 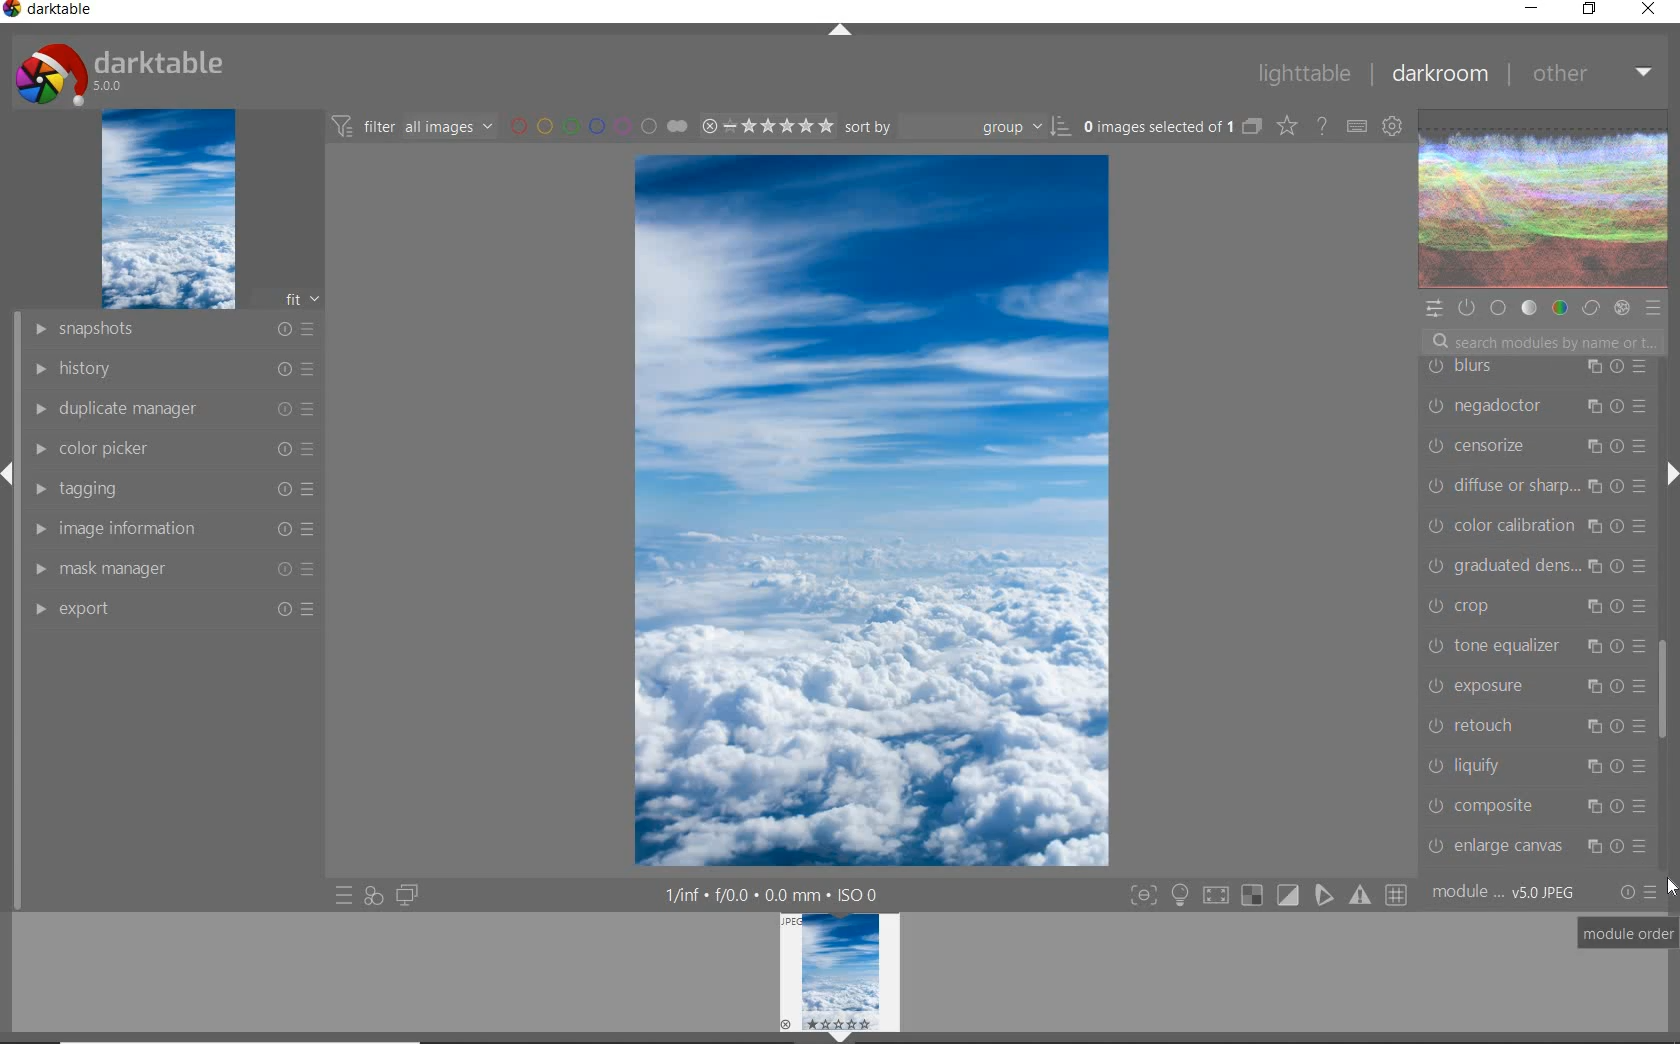 What do you see at coordinates (178, 488) in the screenshot?
I see `TAGGING` at bounding box center [178, 488].